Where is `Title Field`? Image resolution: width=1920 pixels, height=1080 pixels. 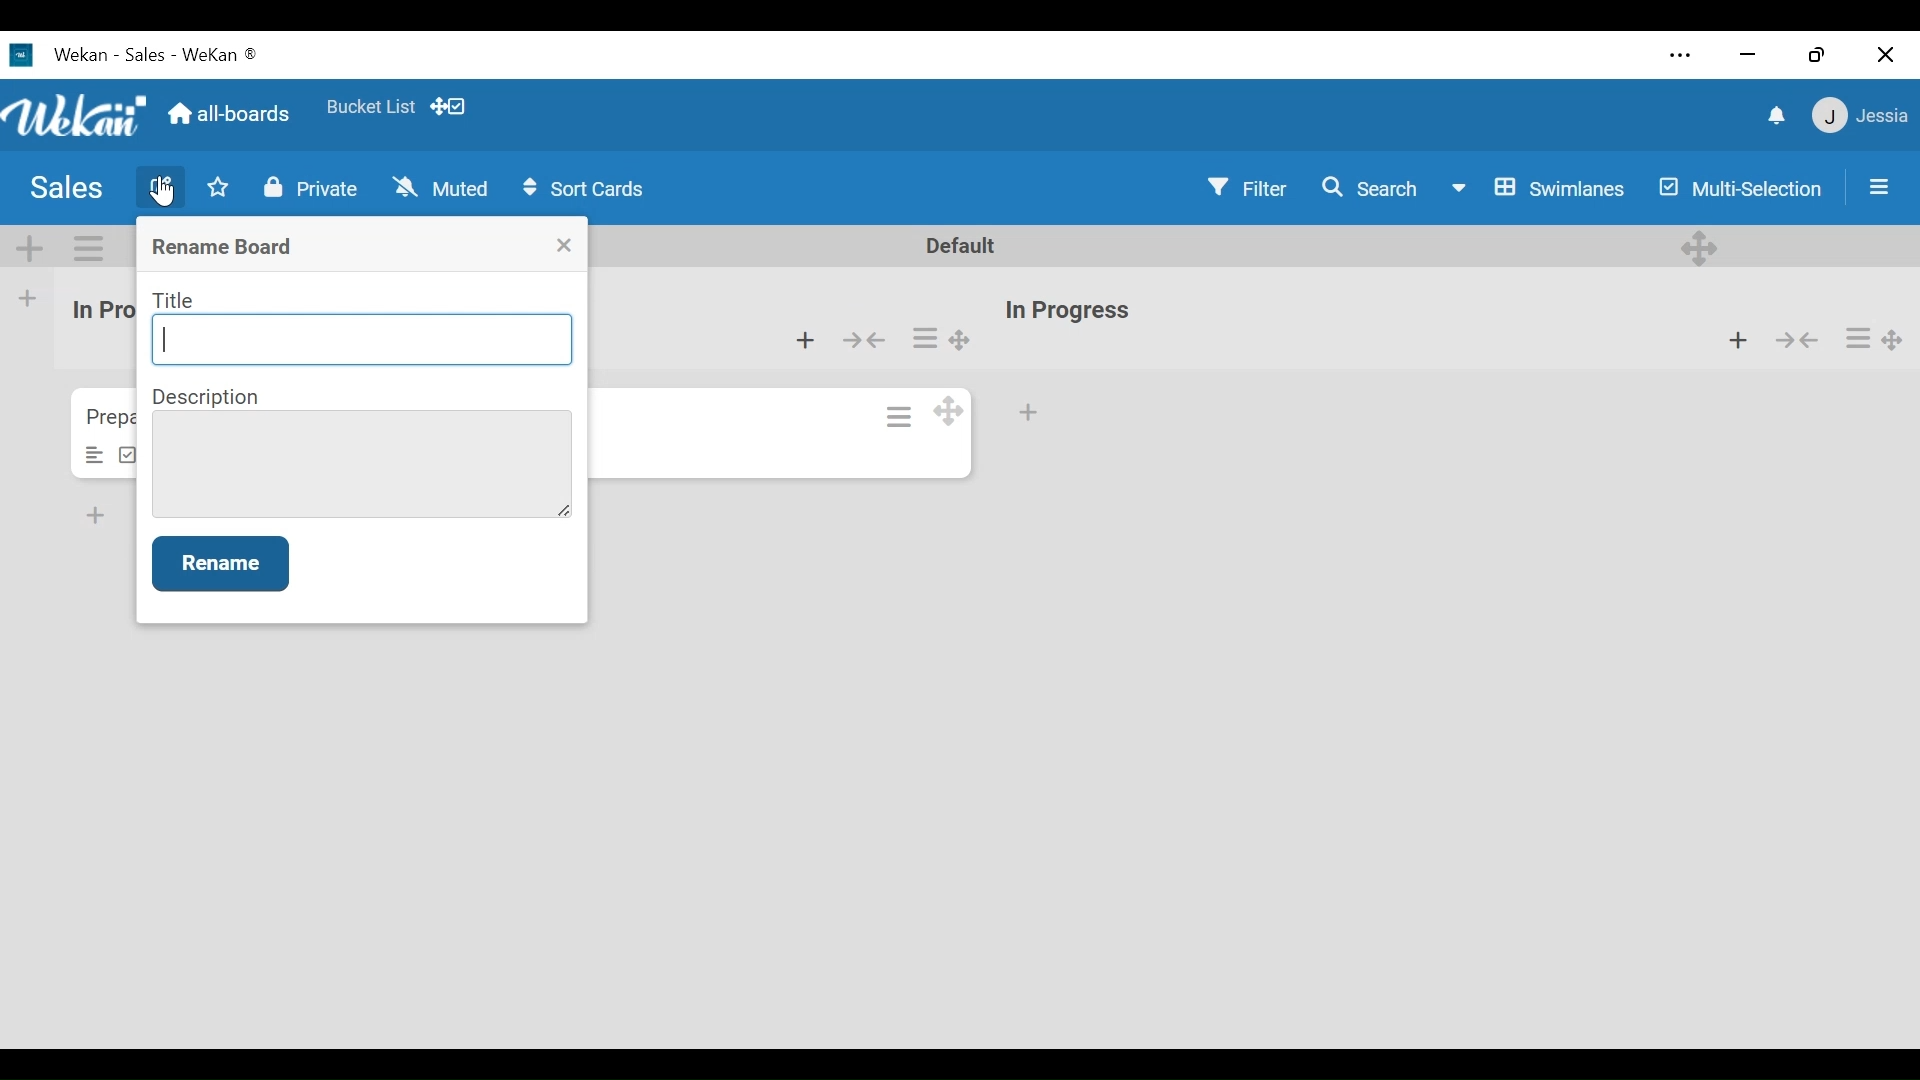 Title Field is located at coordinates (364, 340).